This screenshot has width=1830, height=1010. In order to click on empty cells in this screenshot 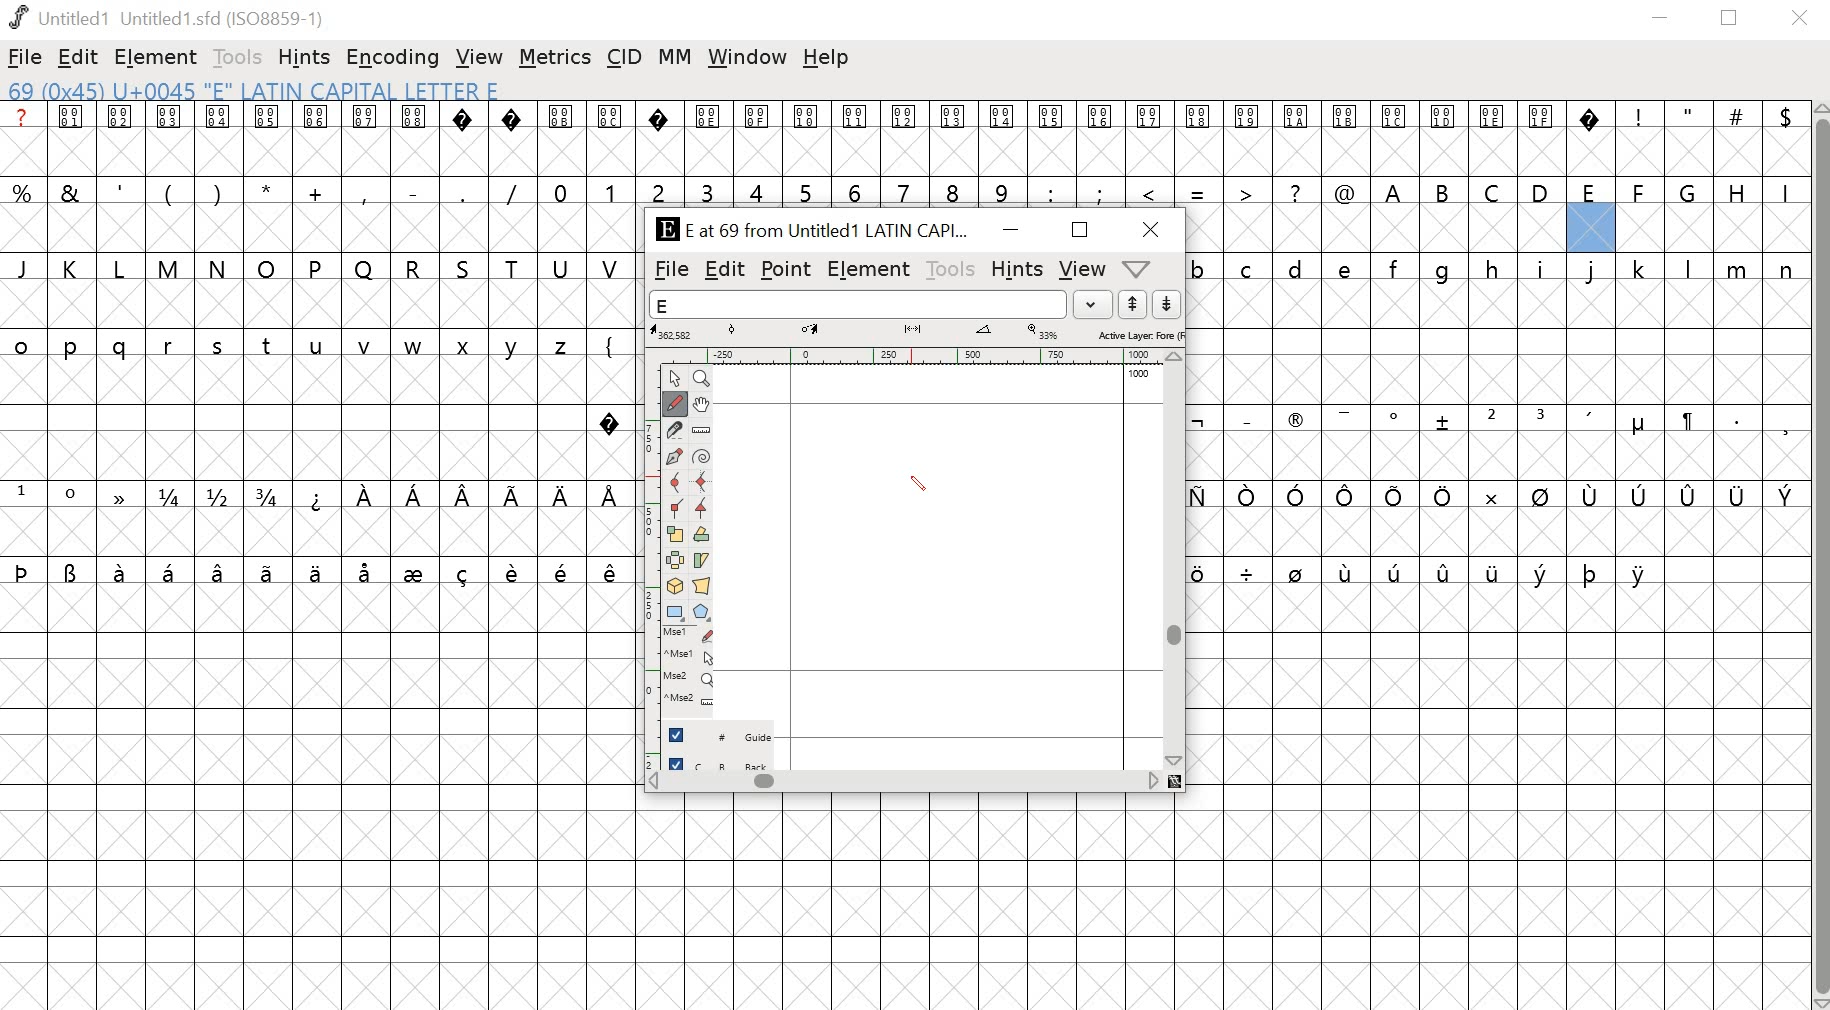, I will do `click(316, 796)`.